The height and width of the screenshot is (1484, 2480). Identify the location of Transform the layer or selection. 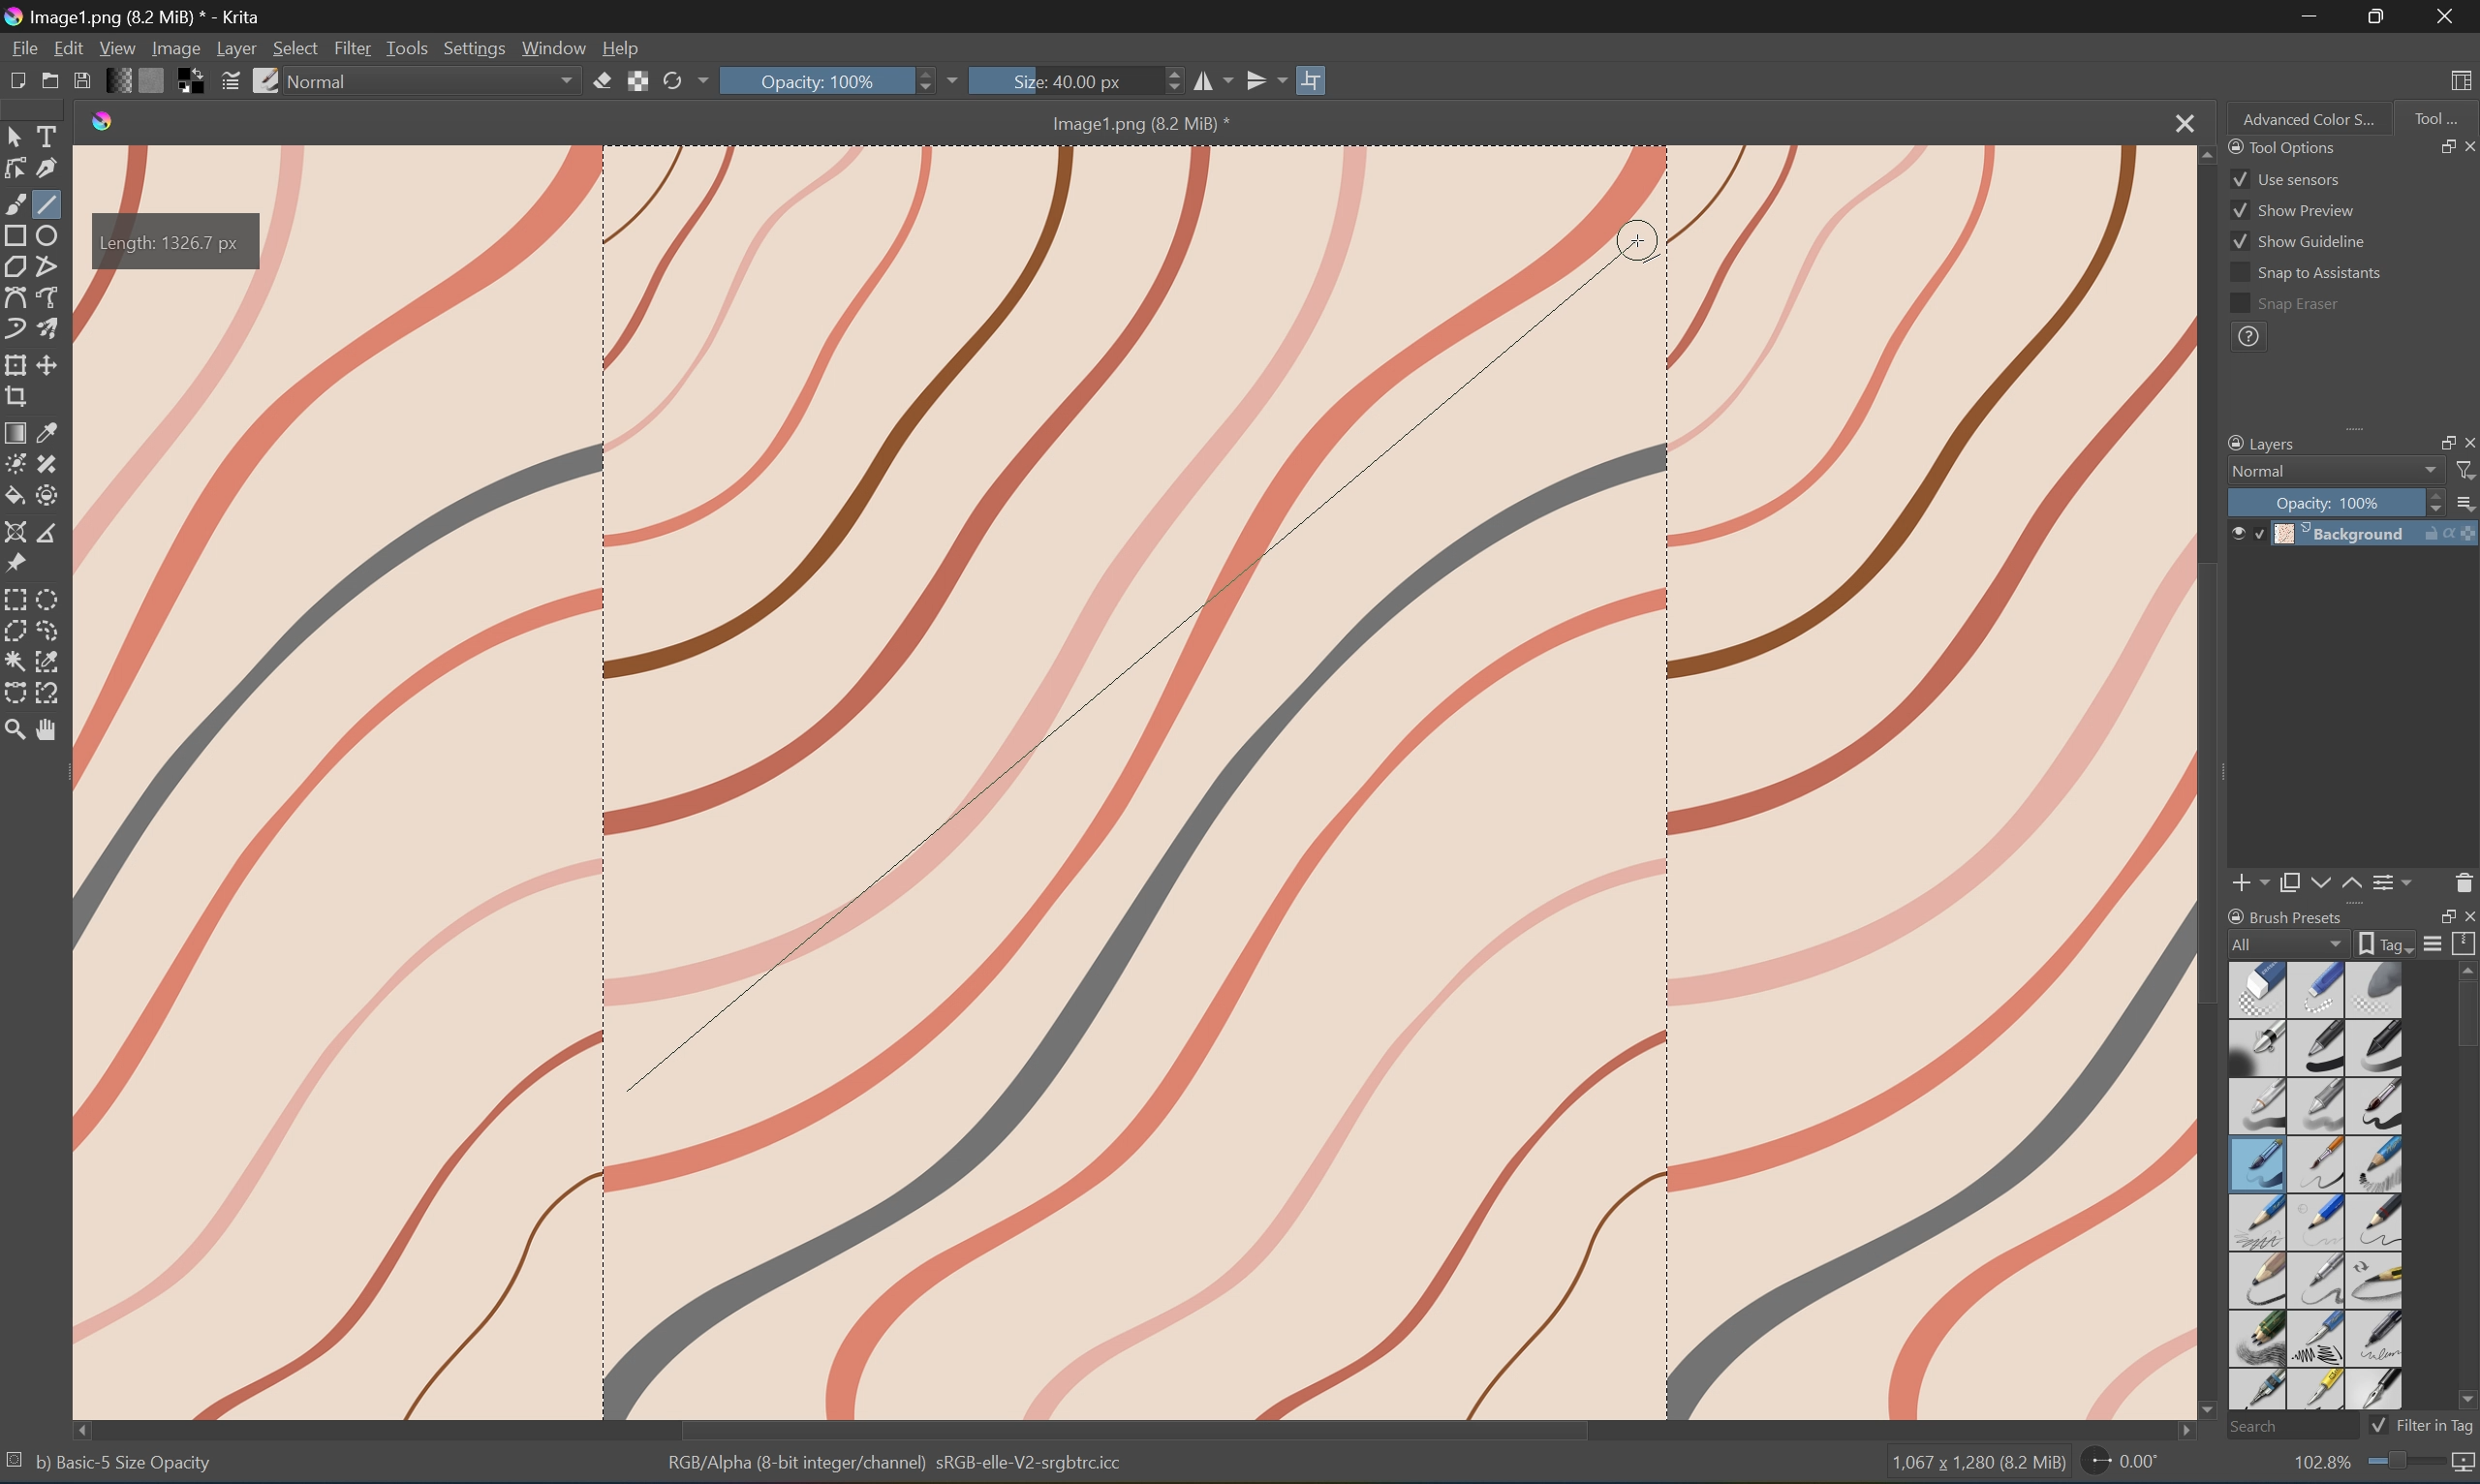
(16, 364).